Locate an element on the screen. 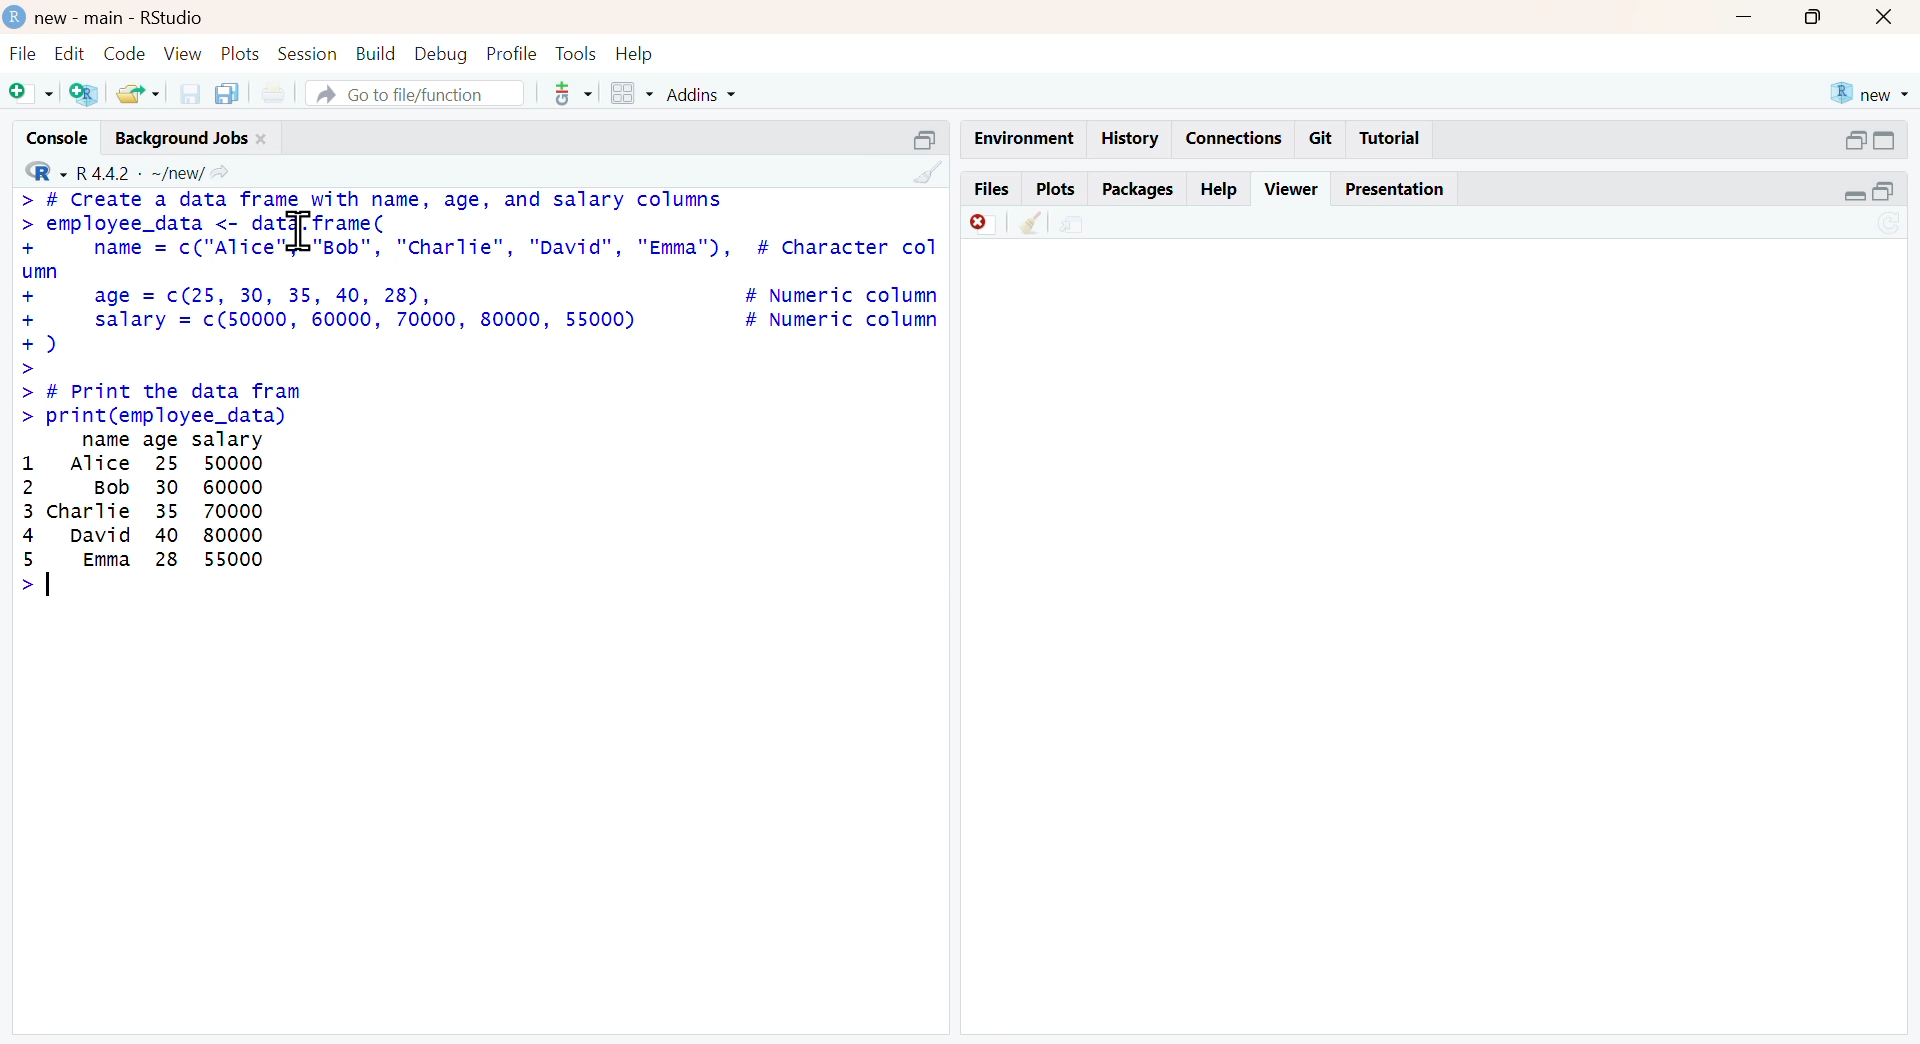 This screenshot has height=1044, width=1920. Plots is located at coordinates (1053, 189).